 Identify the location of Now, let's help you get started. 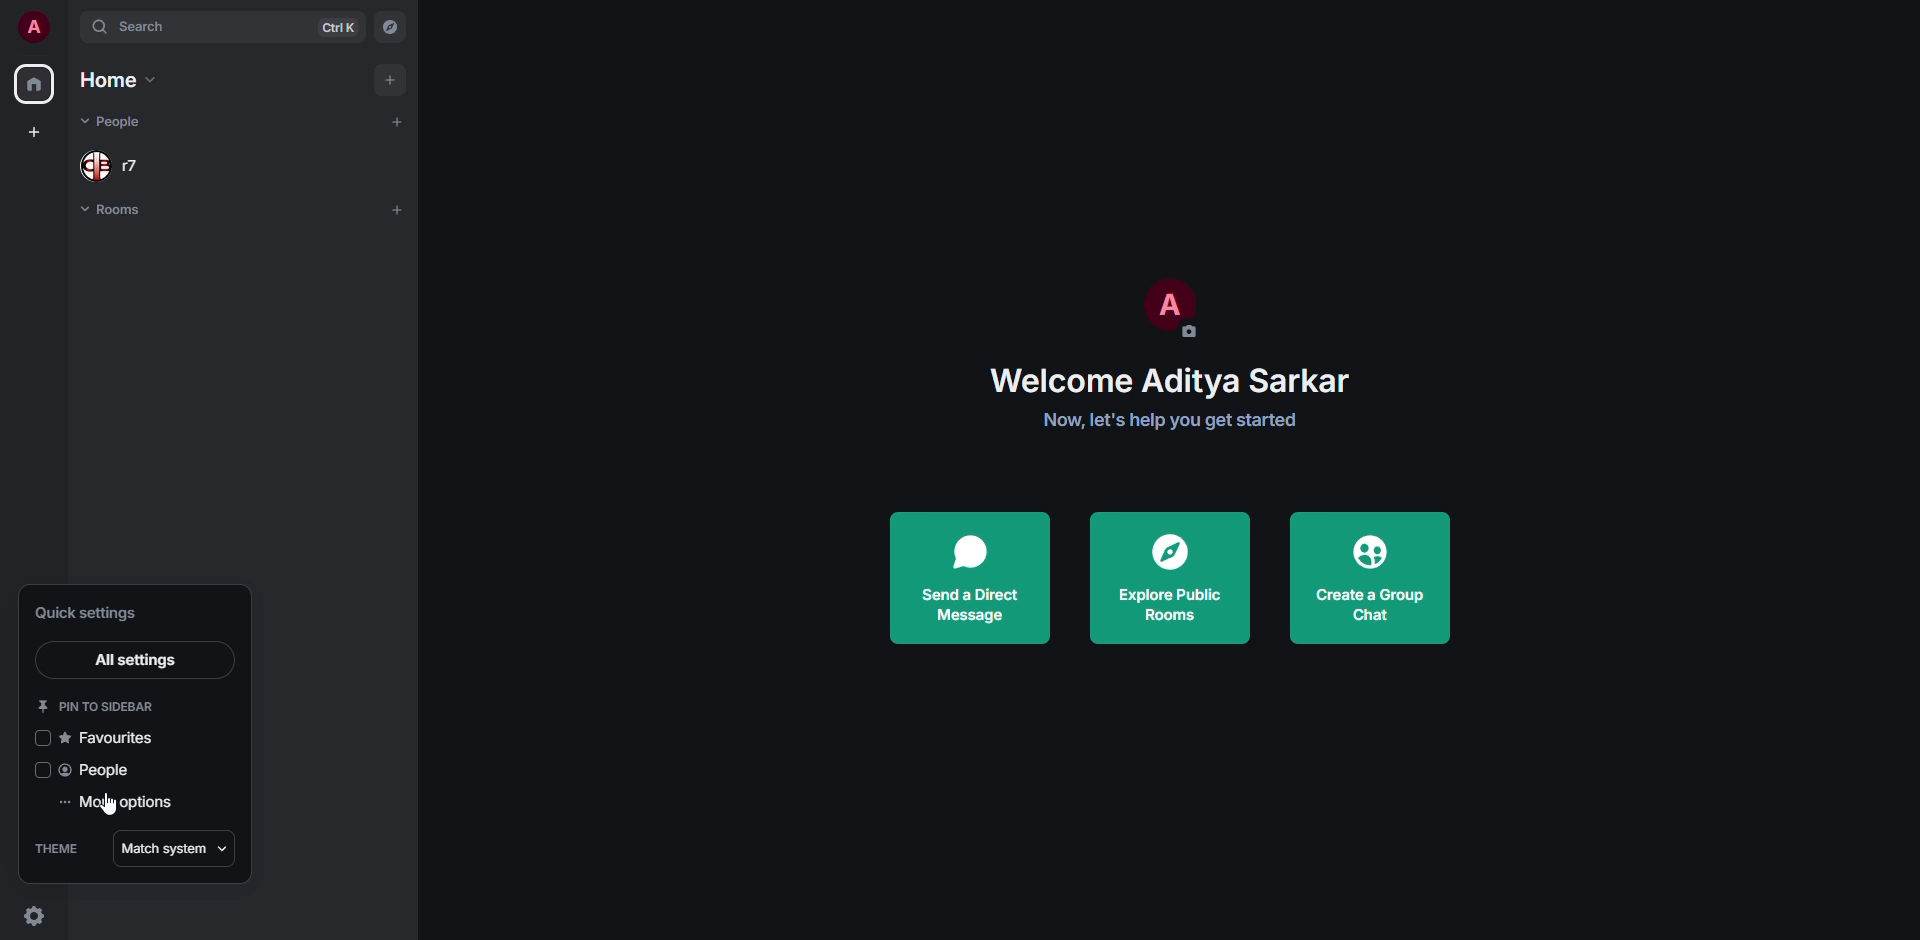
(1171, 422).